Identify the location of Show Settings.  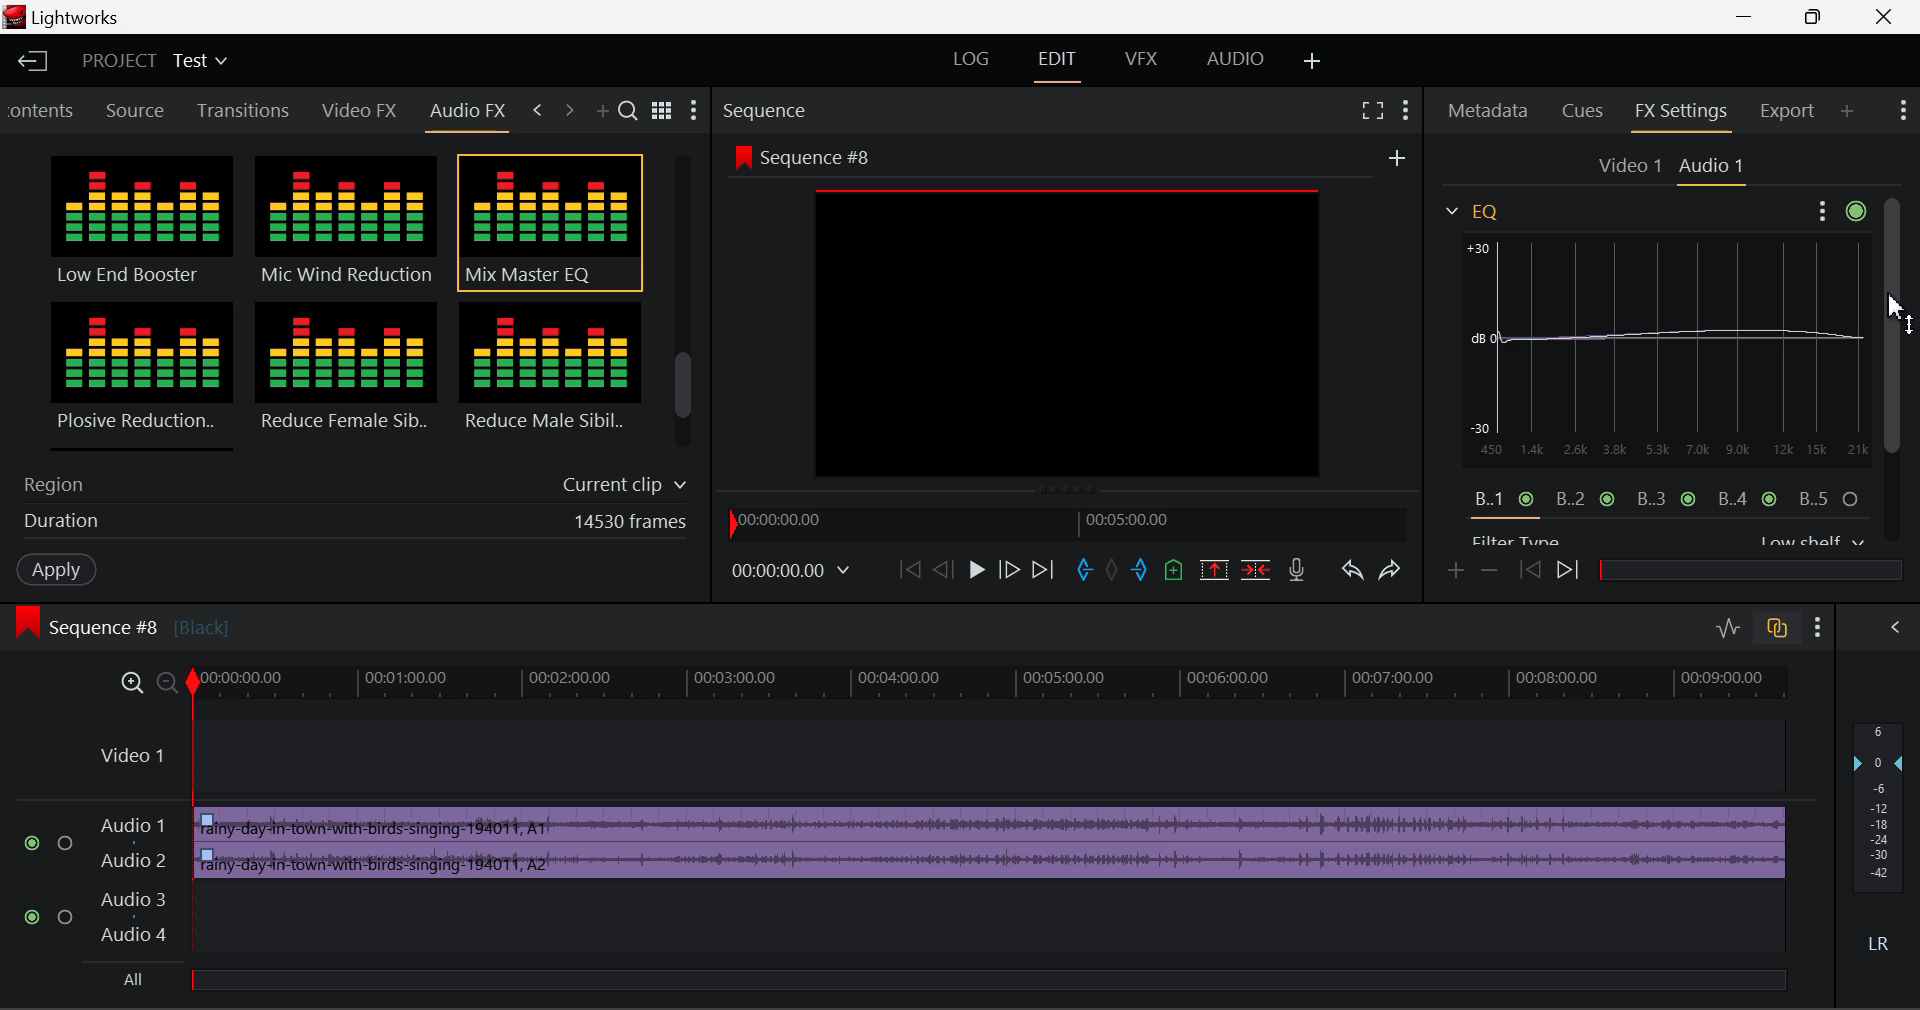
(1822, 628).